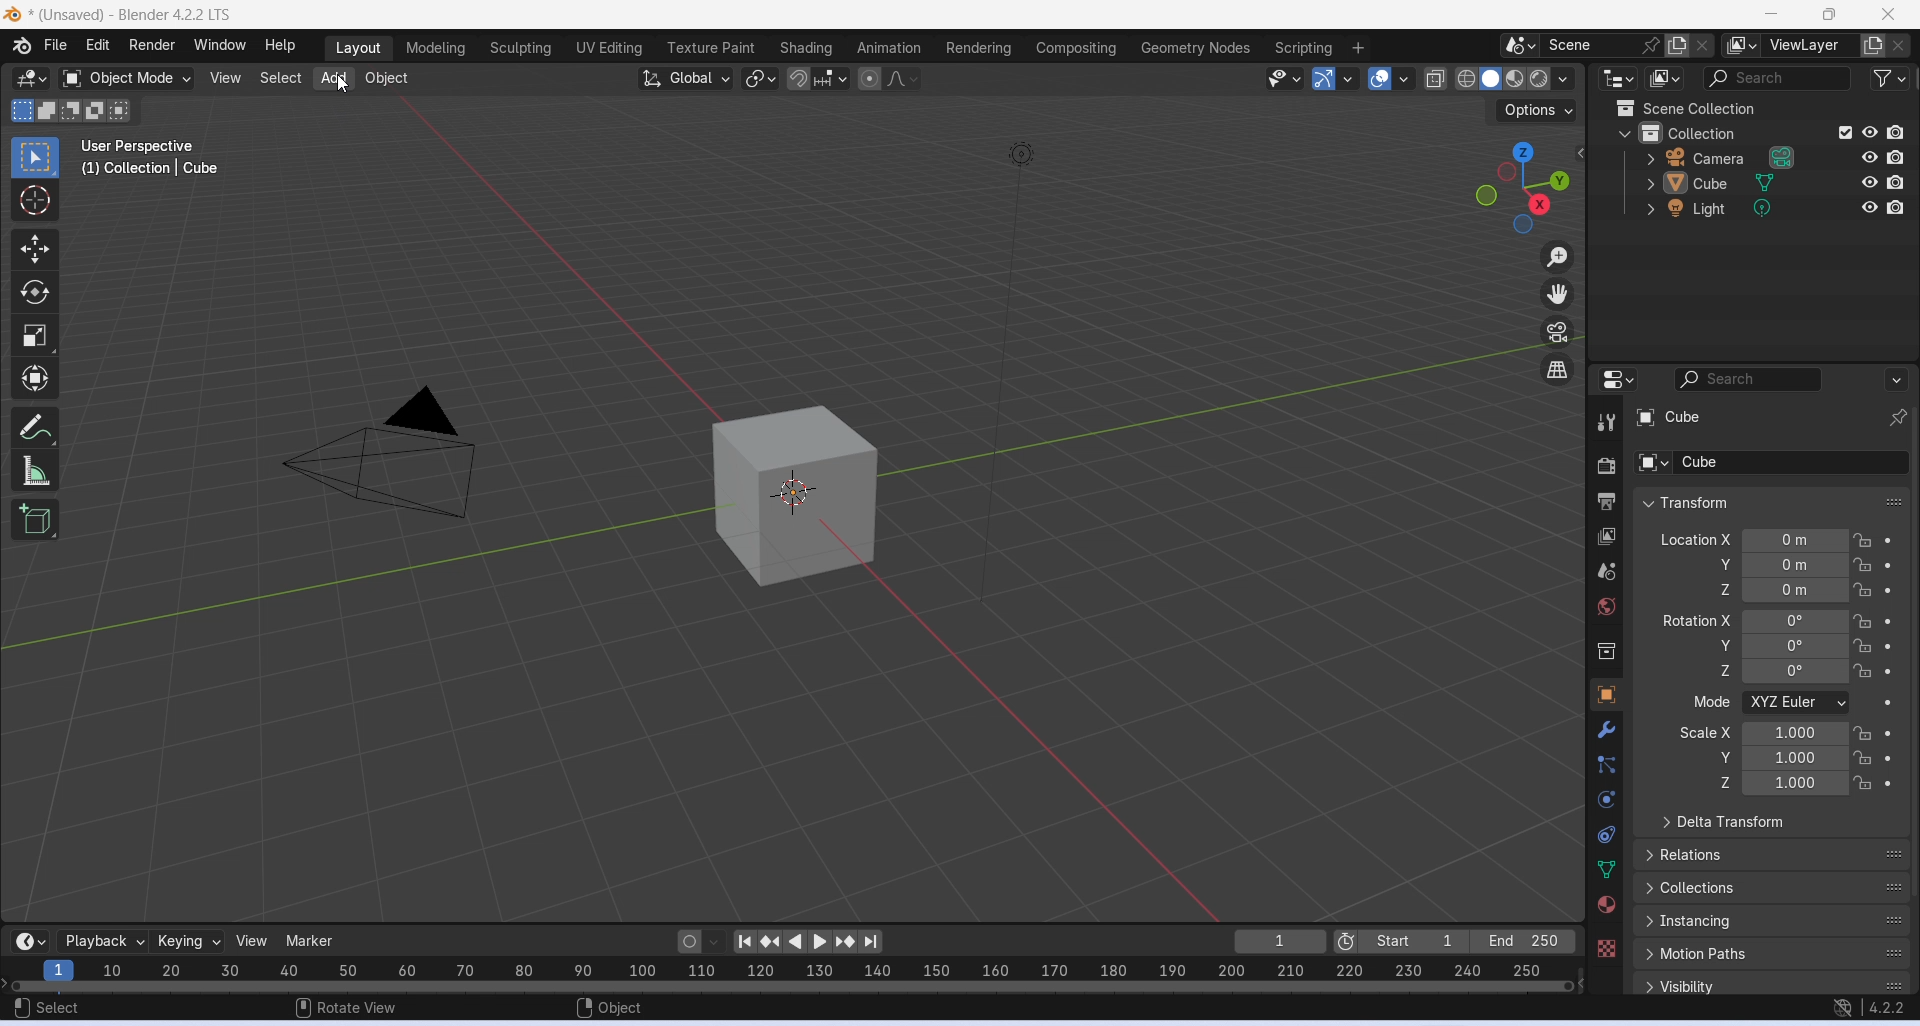  What do you see at coordinates (152, 168) in the screenshot?
I see `(1) Collection | Cube` at bounding box center [152, 168].